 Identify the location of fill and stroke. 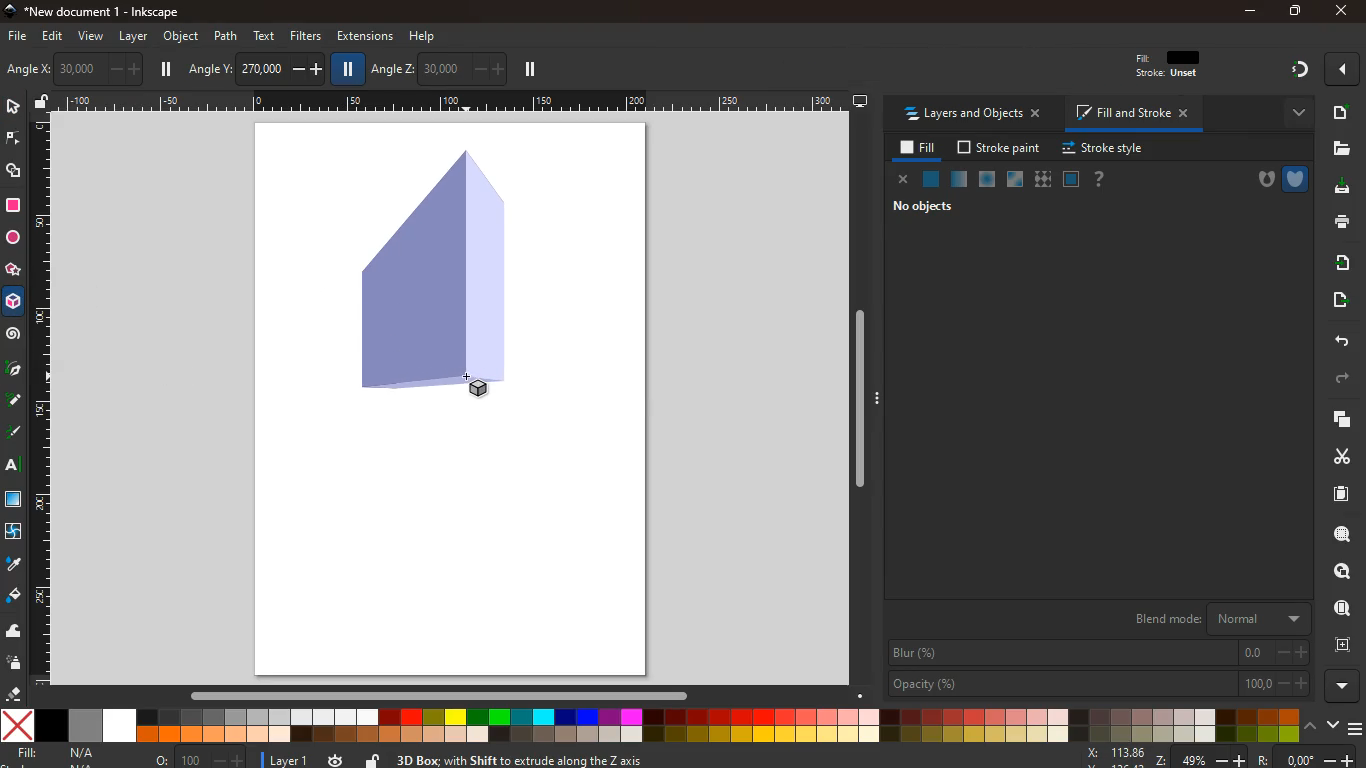
(1135, 115).